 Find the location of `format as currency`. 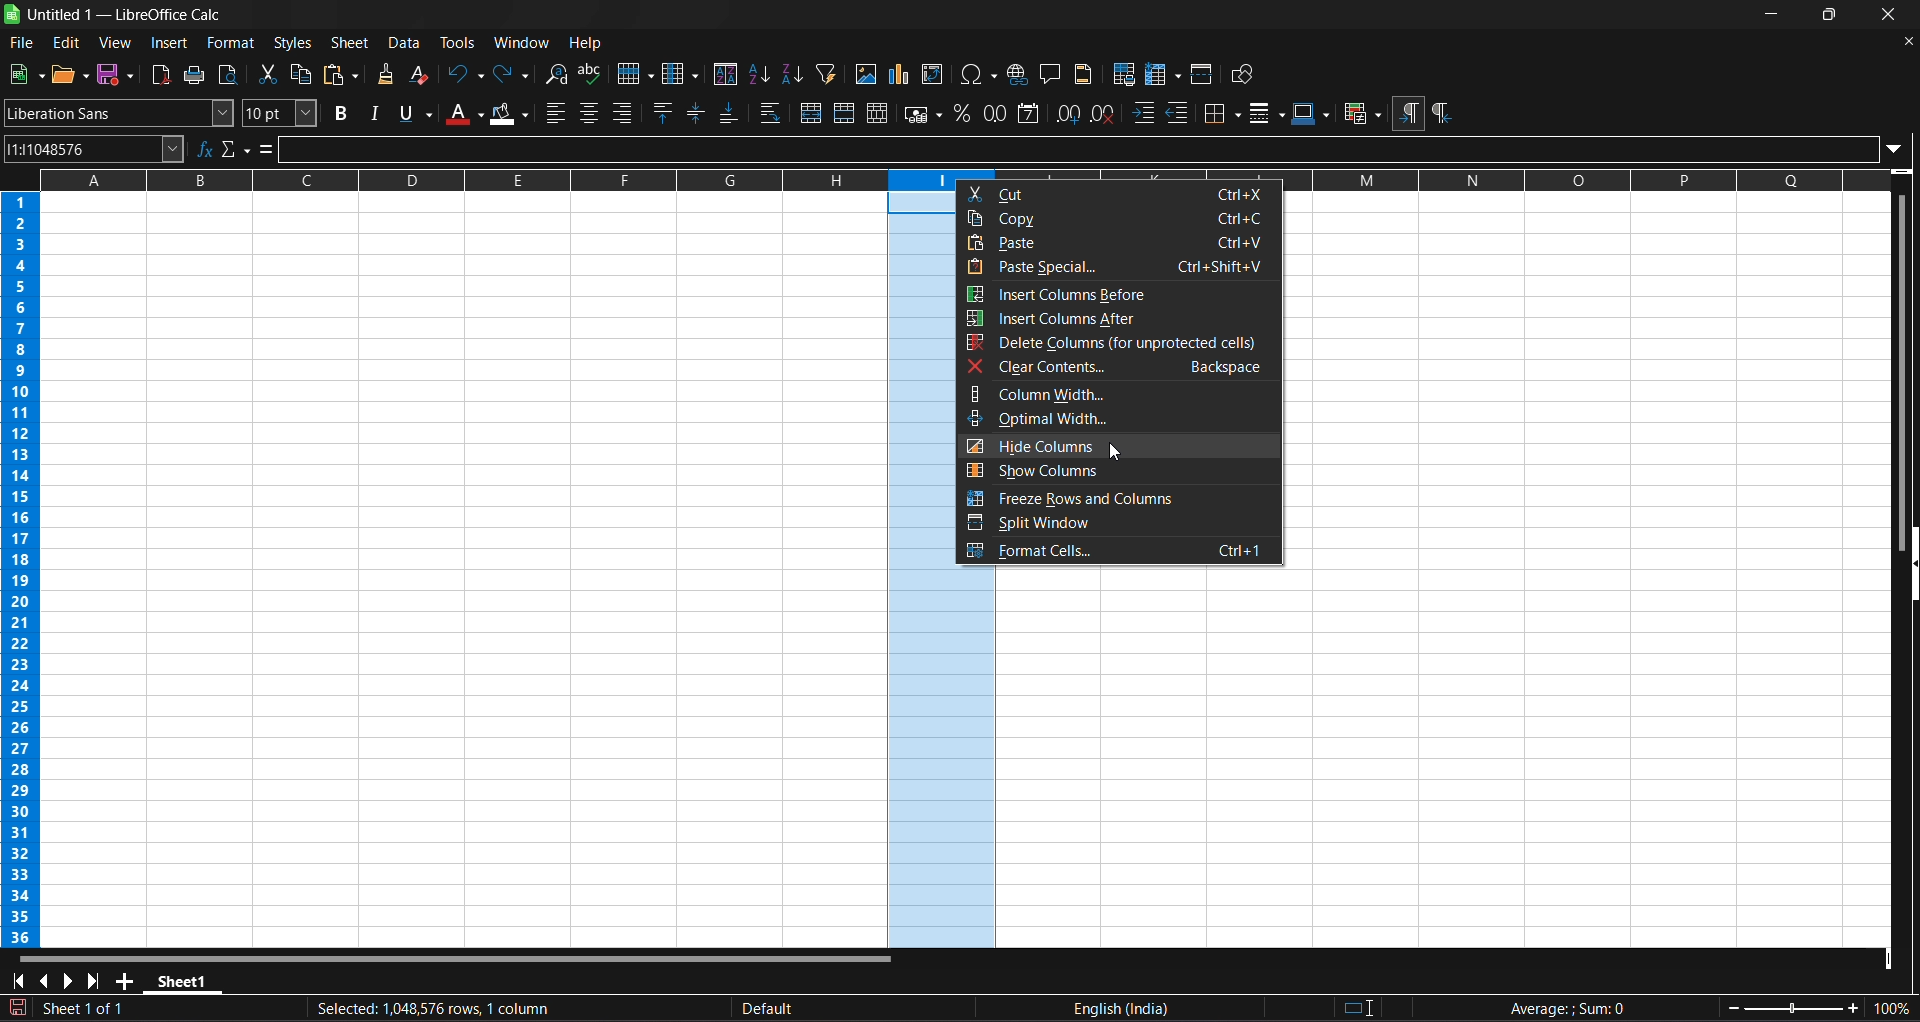

format as currency is located at coordinates (924, 115).